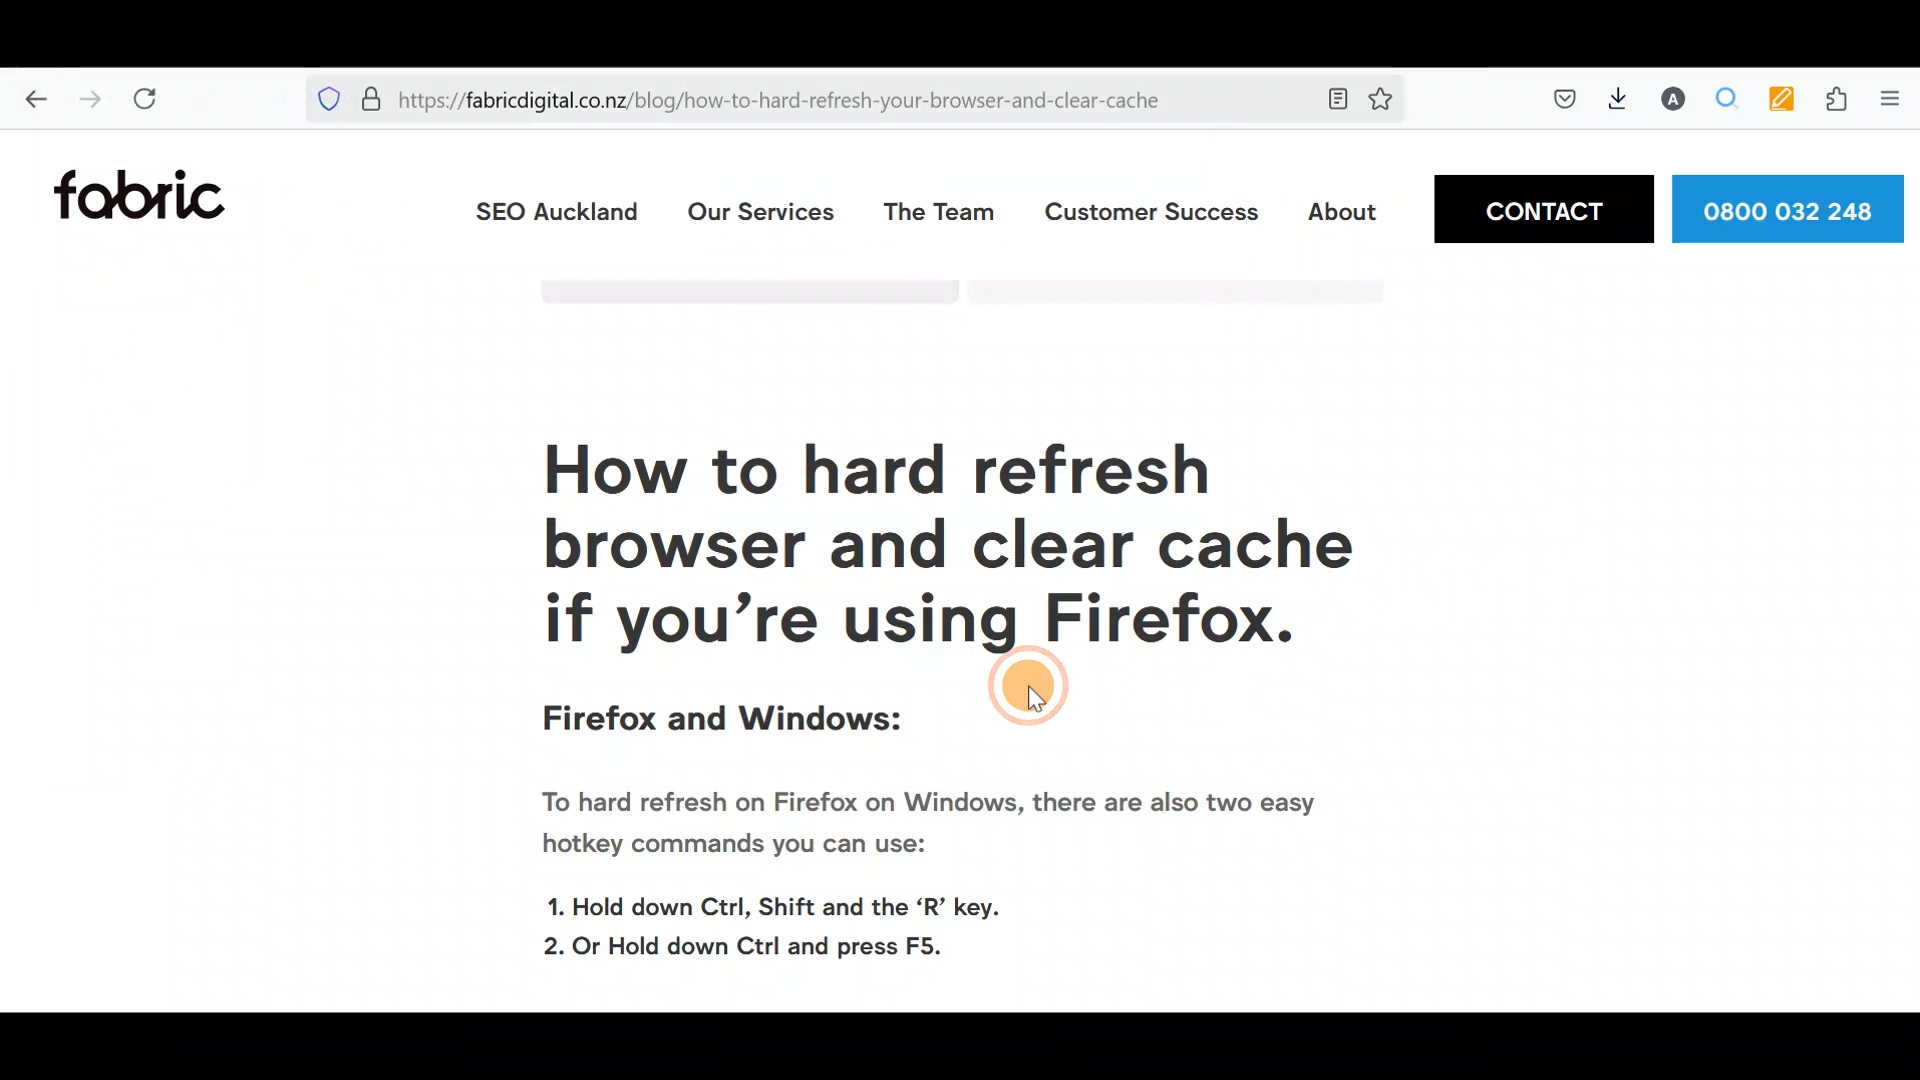  I want to click on Go forward one page, so click(86, 100).